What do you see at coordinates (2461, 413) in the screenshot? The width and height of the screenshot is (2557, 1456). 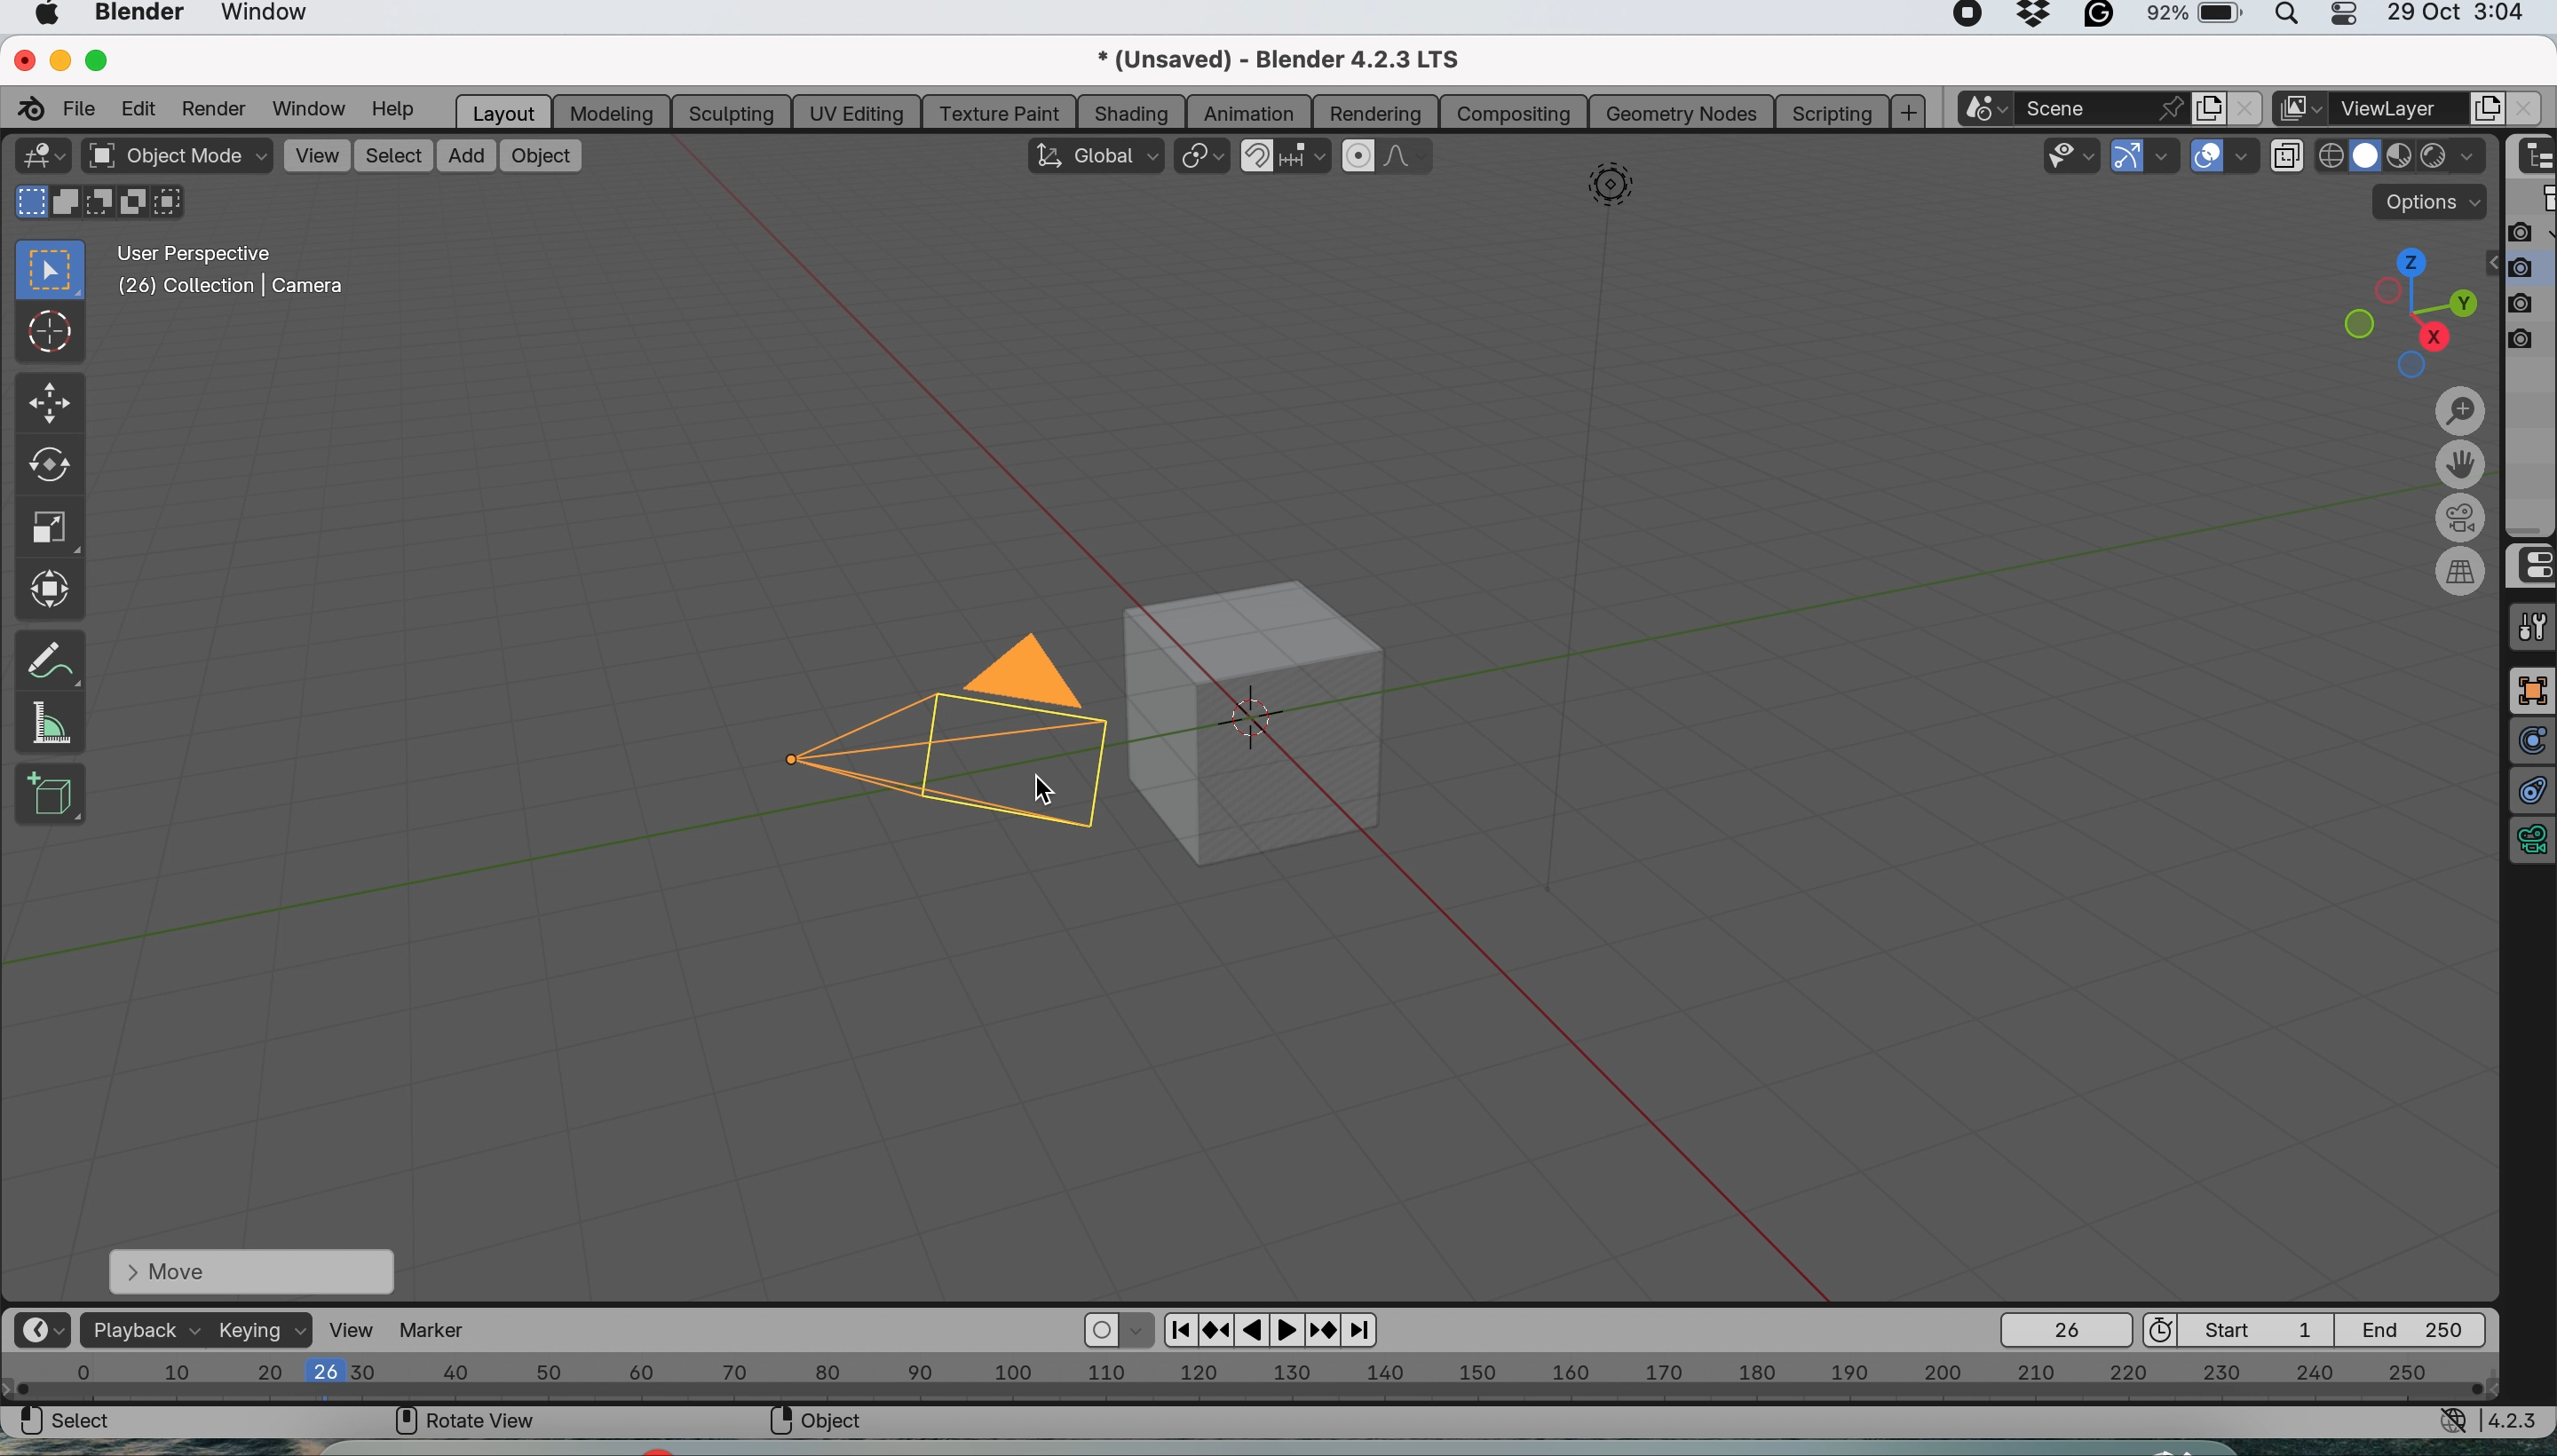 I see `zoom in-out` at bounding box center [2461, 413].